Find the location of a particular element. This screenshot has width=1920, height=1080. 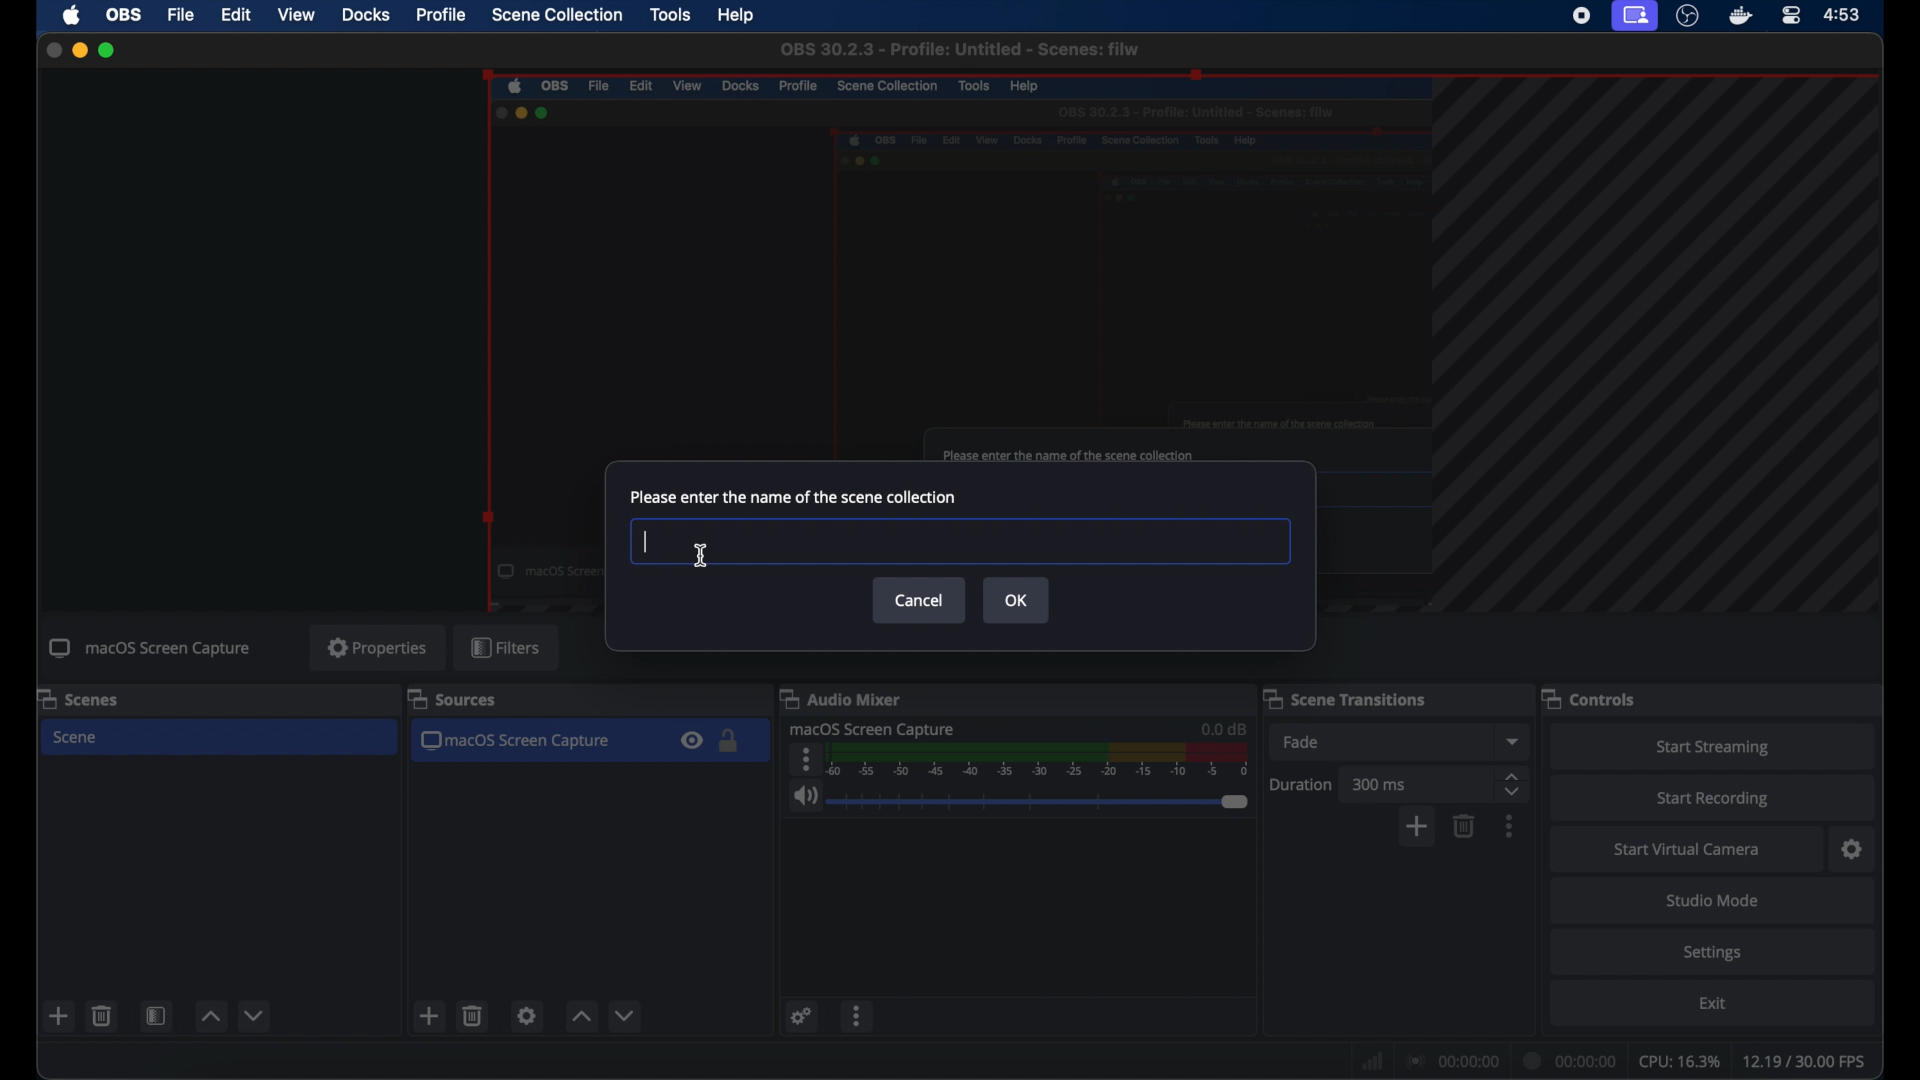

settings is located at coordinates (527, 1015).